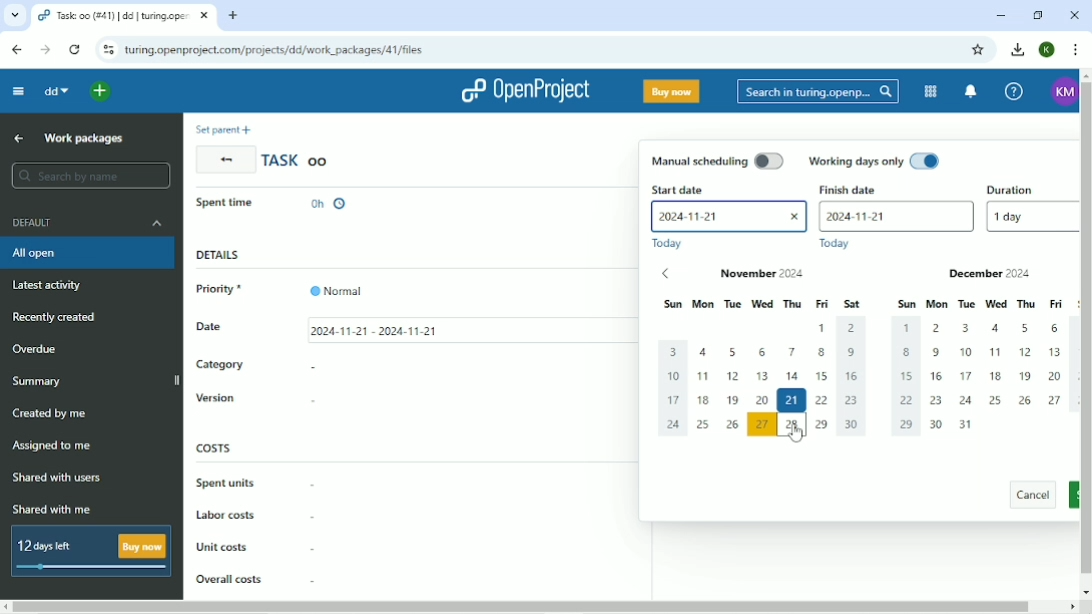 Image resolution: width=1092 pixels, height=614 pixels. I want to click on scroll down, so click(1085, 590).